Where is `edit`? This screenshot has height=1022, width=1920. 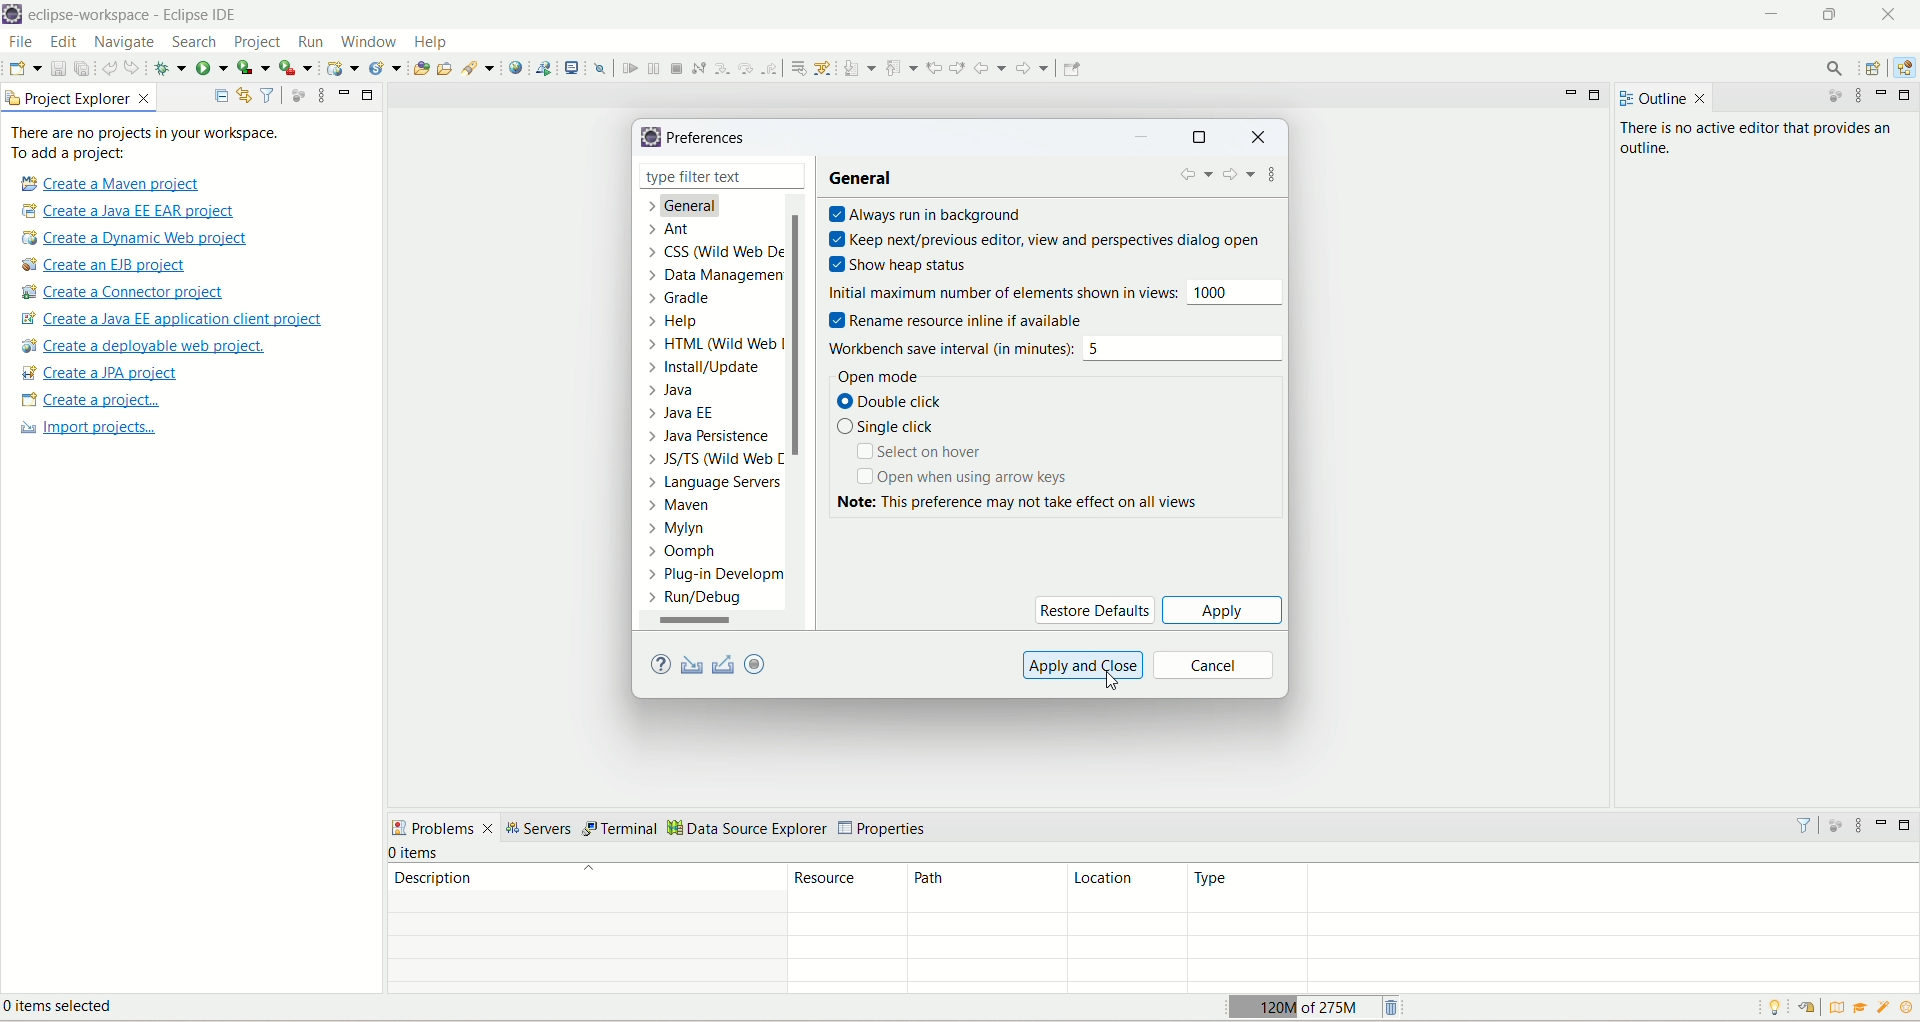 edit is located at coordinates (63, 43).